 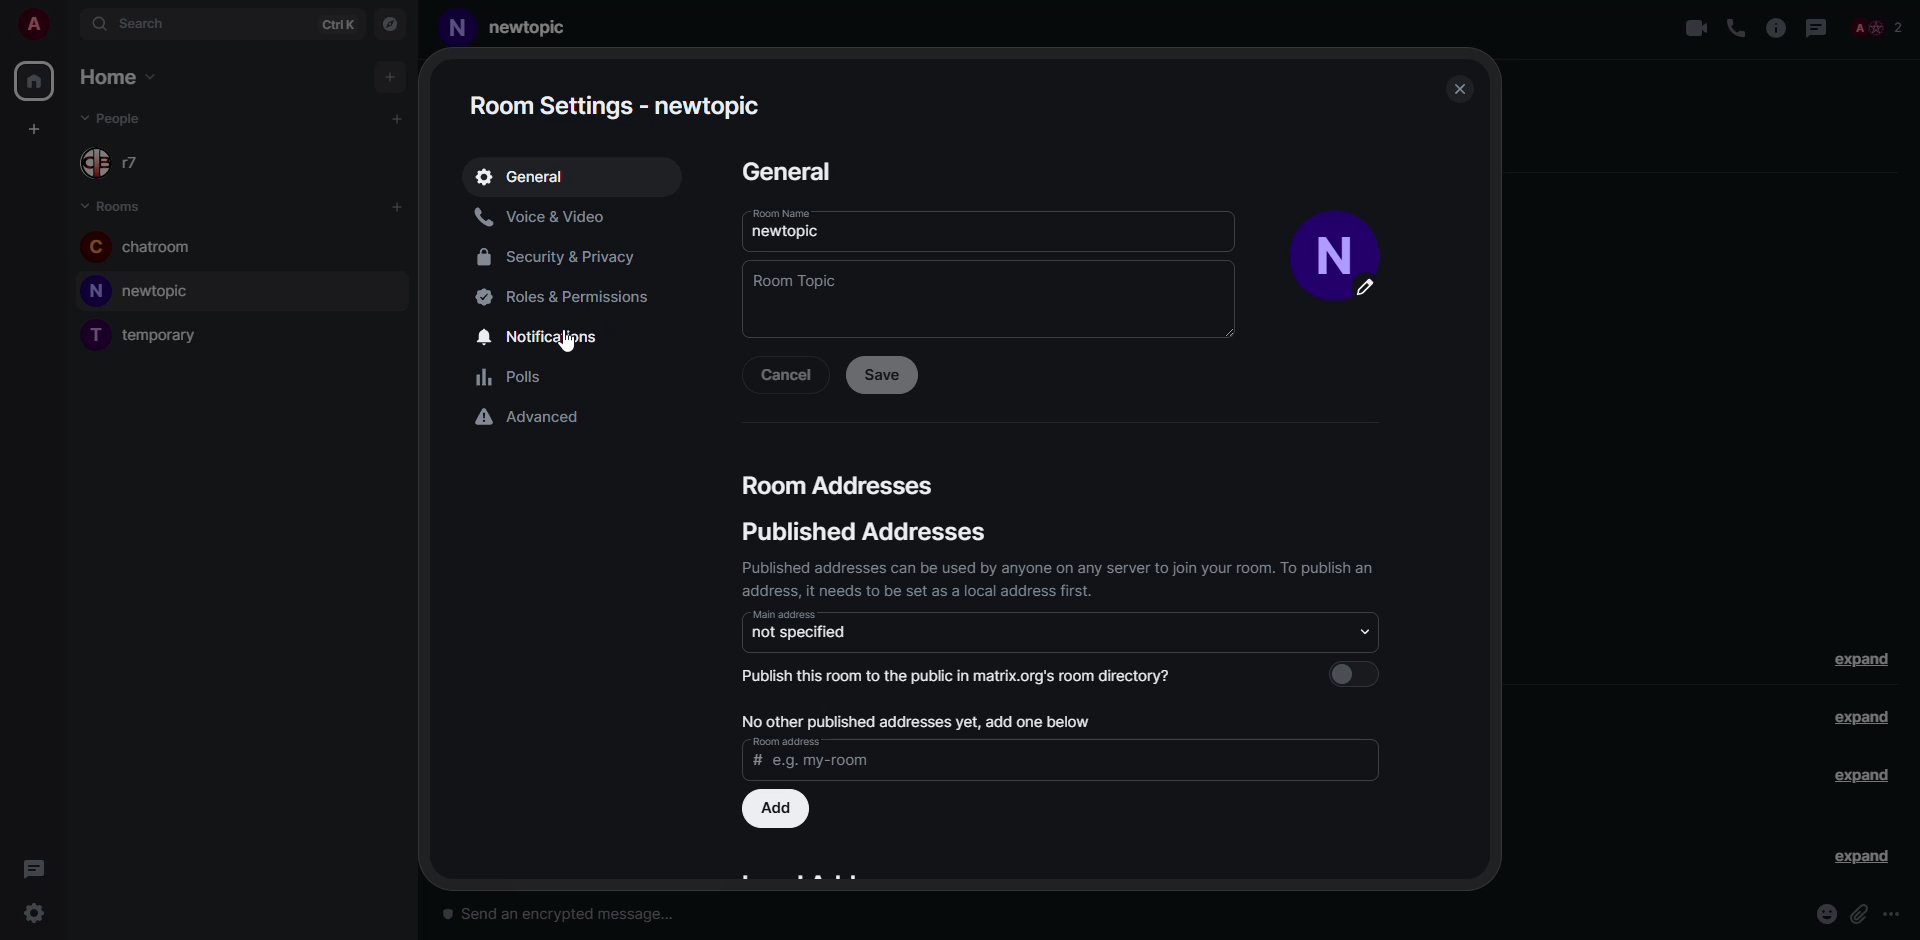 What do you see at coordinates (537, 418) in the screenshot?
I see `advanced` at bounding box center [537, 418].